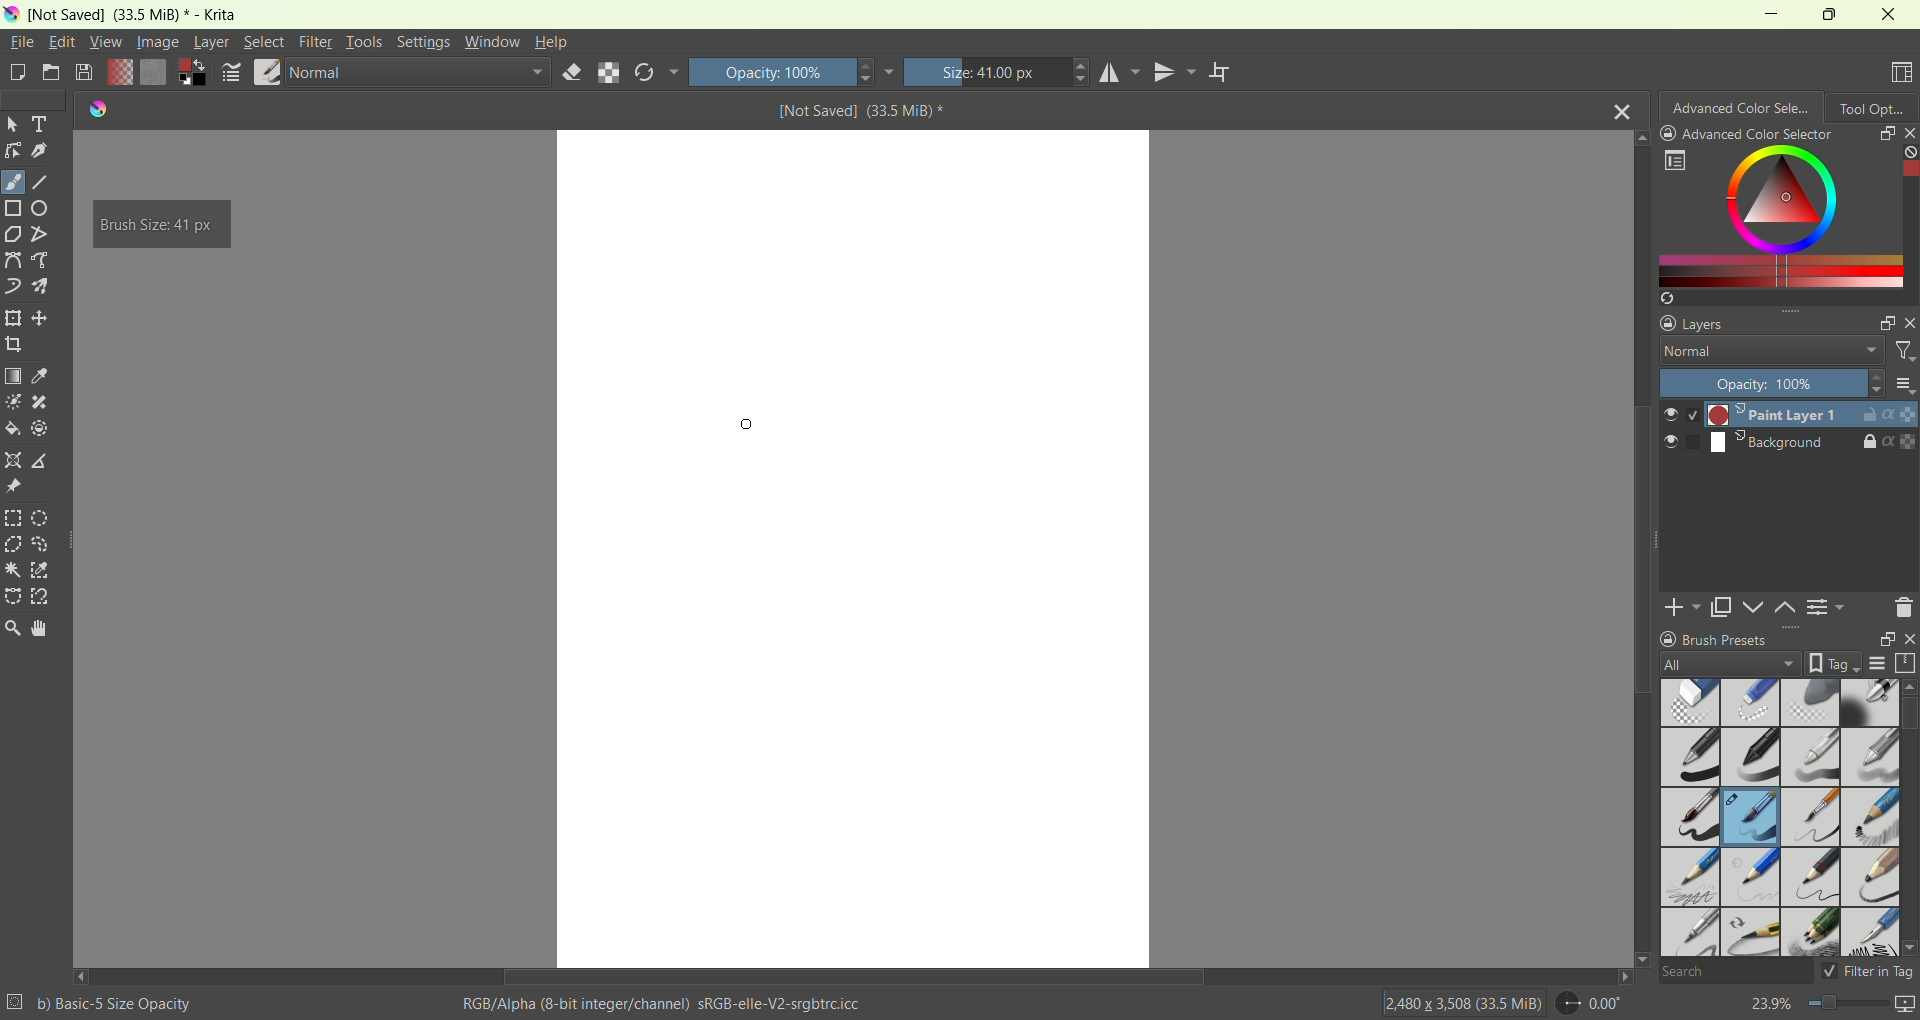 This screenshot has height=1020, width=1920. What do you see at coordinates (13, 375) in the screenshot?
I see `draw a gradient` at bounding box center [13, 375].